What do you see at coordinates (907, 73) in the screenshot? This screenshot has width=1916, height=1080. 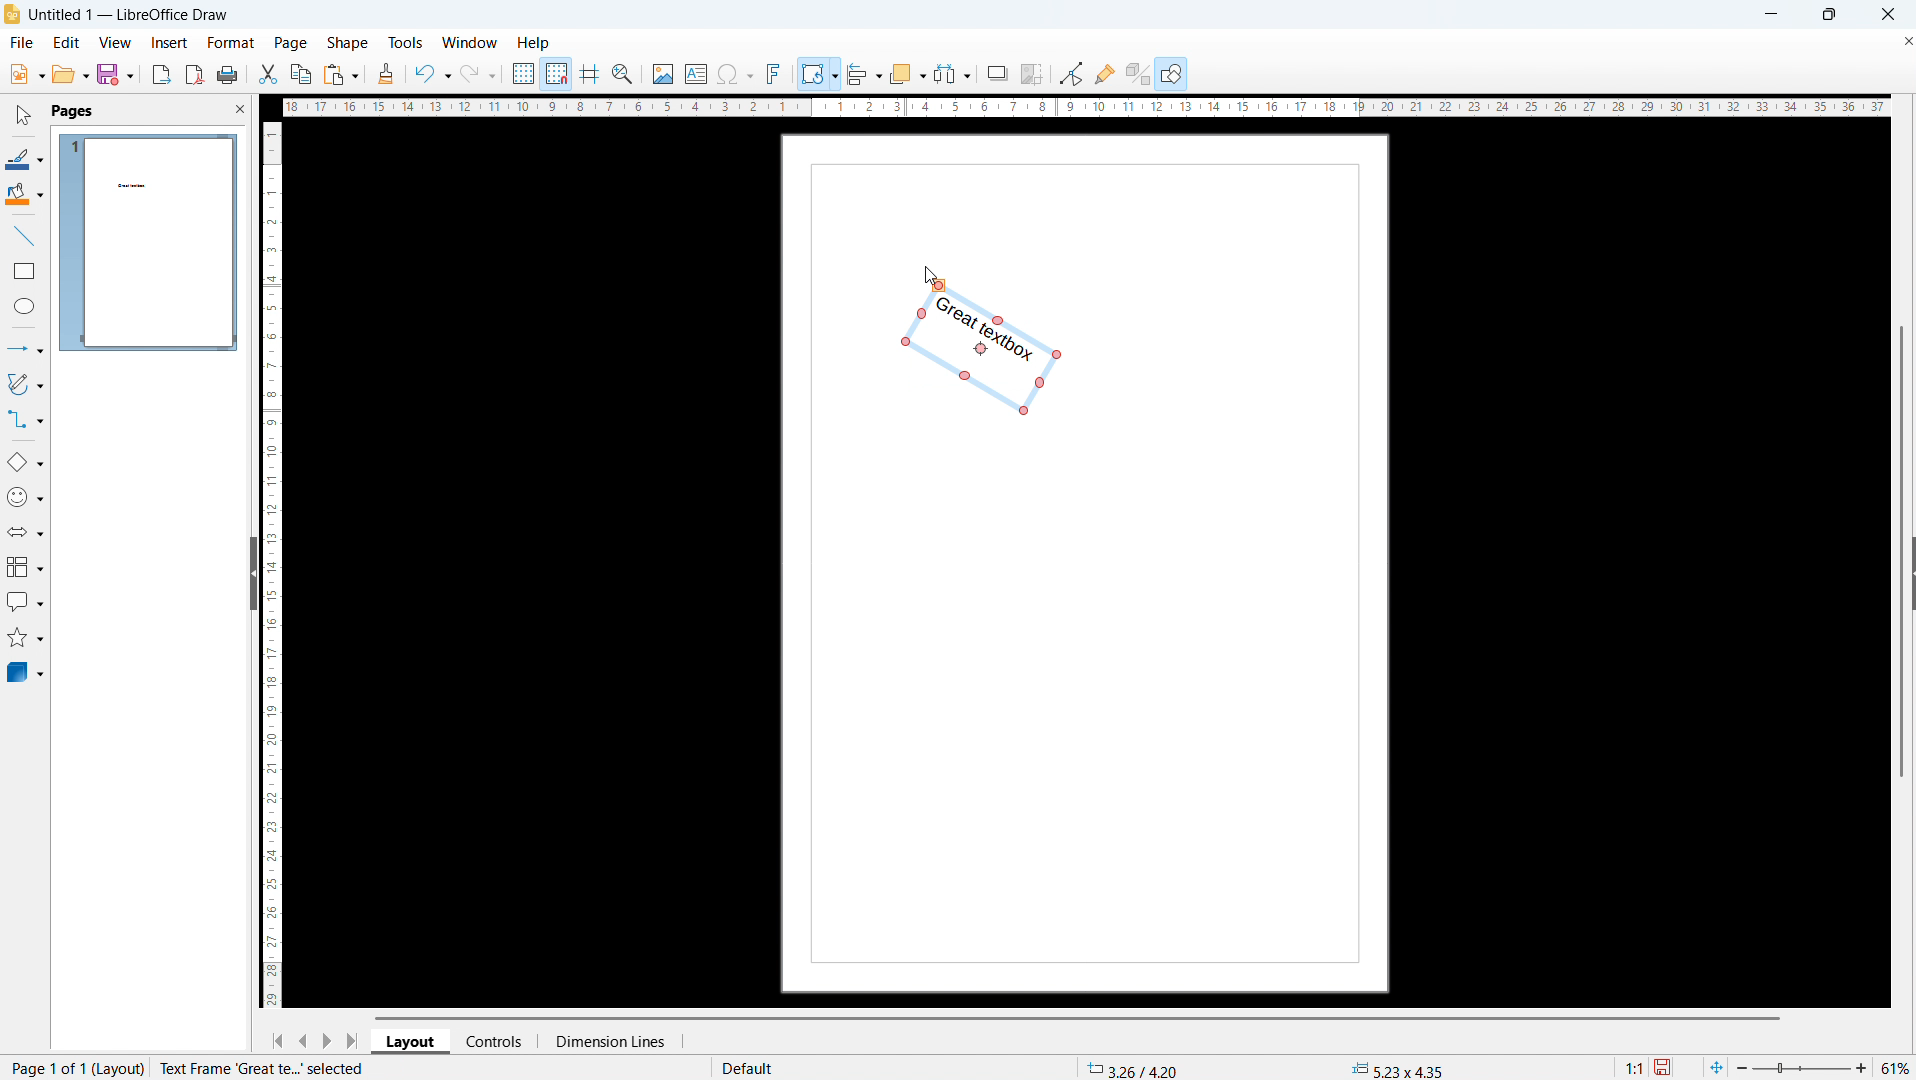 I see `arrange` at bounding box center [907, 73].